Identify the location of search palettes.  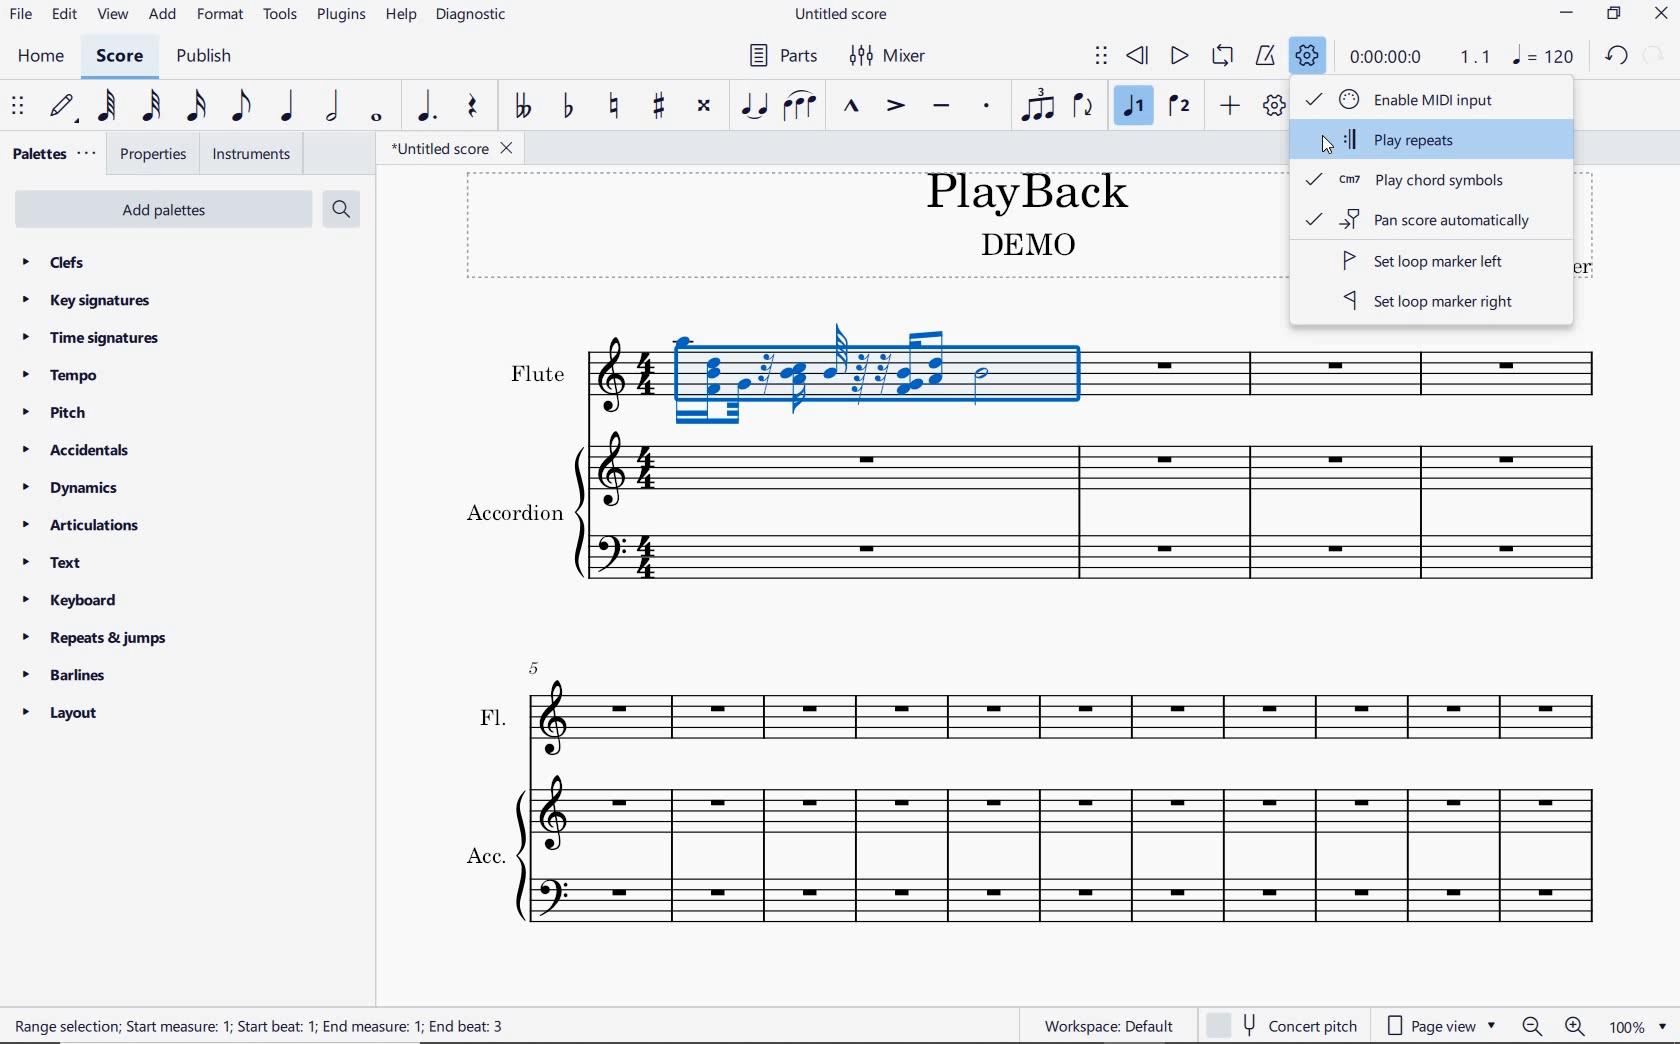
(341, 210).